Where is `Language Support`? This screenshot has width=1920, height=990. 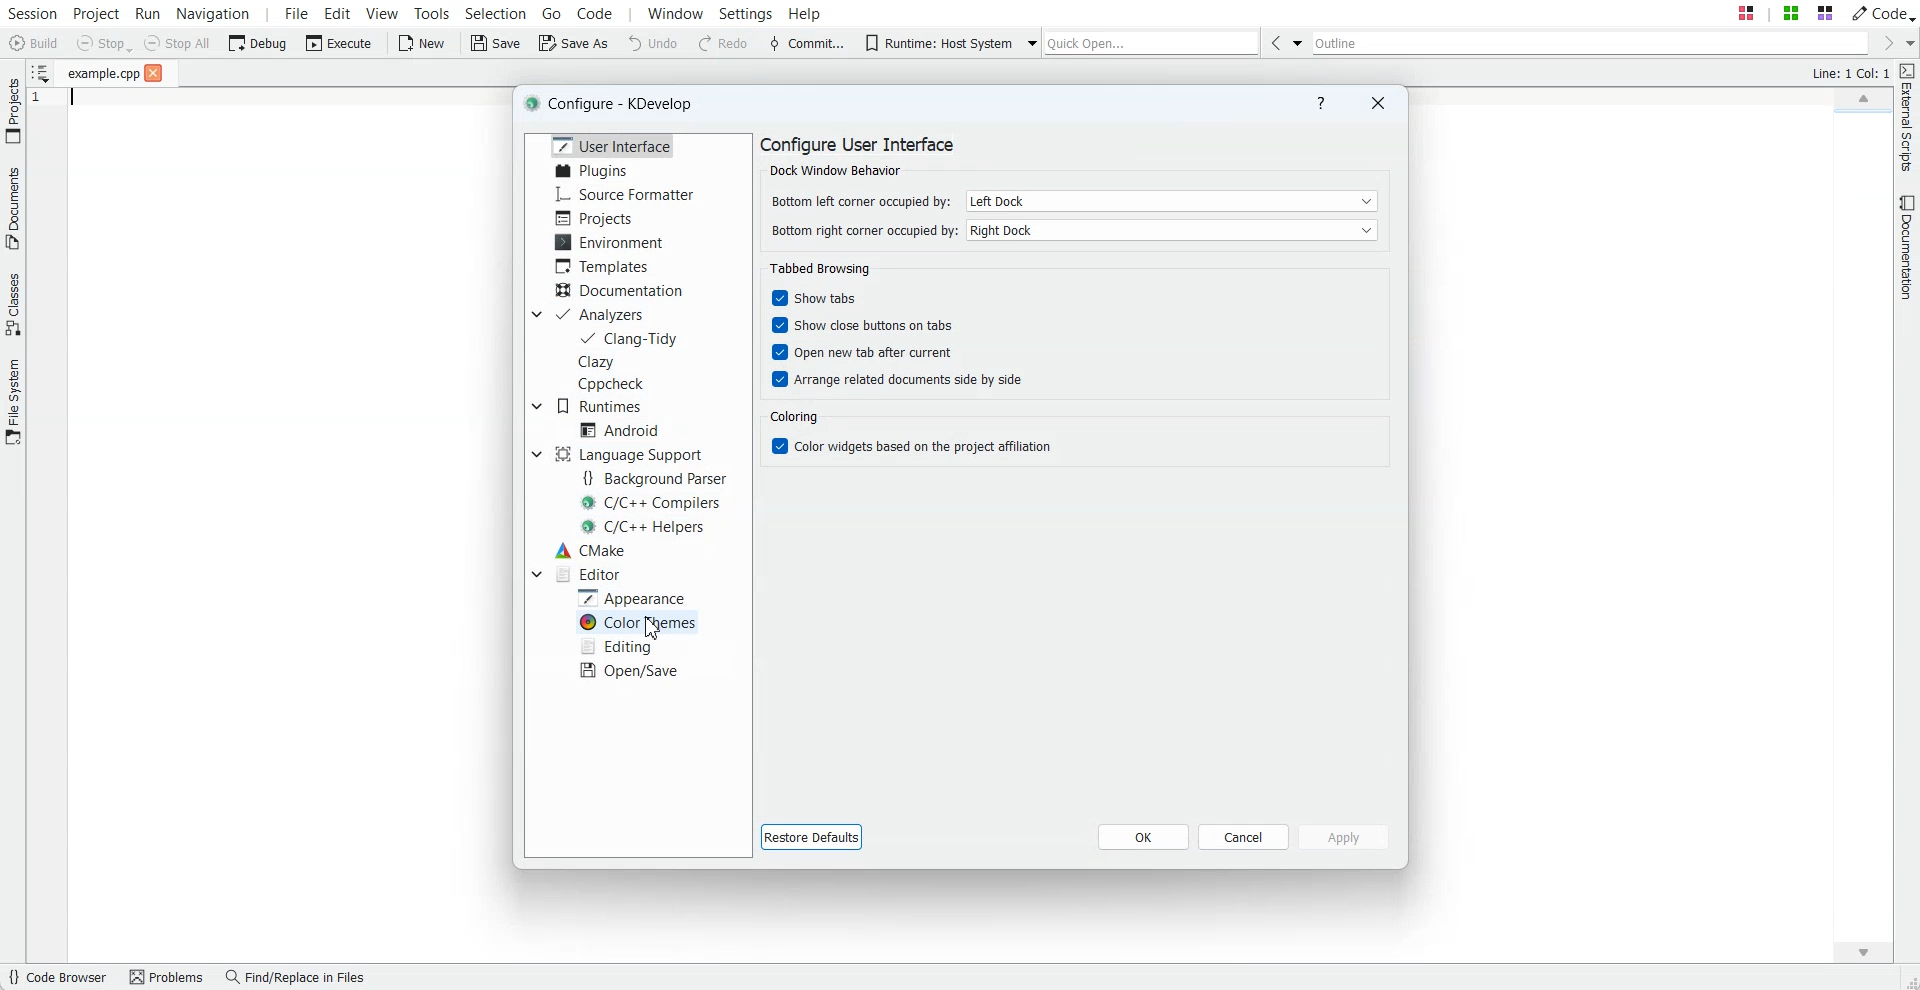
Language Support is located at coordinates (627, 454).